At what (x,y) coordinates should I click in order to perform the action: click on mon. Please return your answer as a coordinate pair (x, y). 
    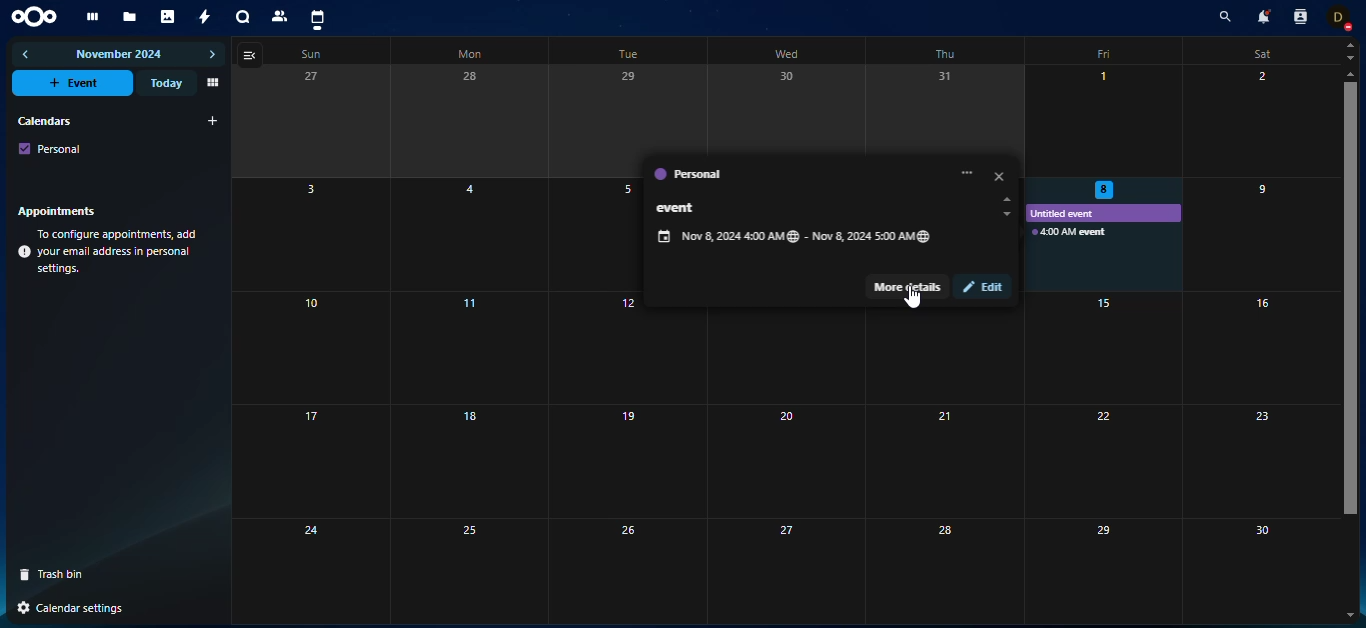
    Looking at the image, I should click on (468, 55).